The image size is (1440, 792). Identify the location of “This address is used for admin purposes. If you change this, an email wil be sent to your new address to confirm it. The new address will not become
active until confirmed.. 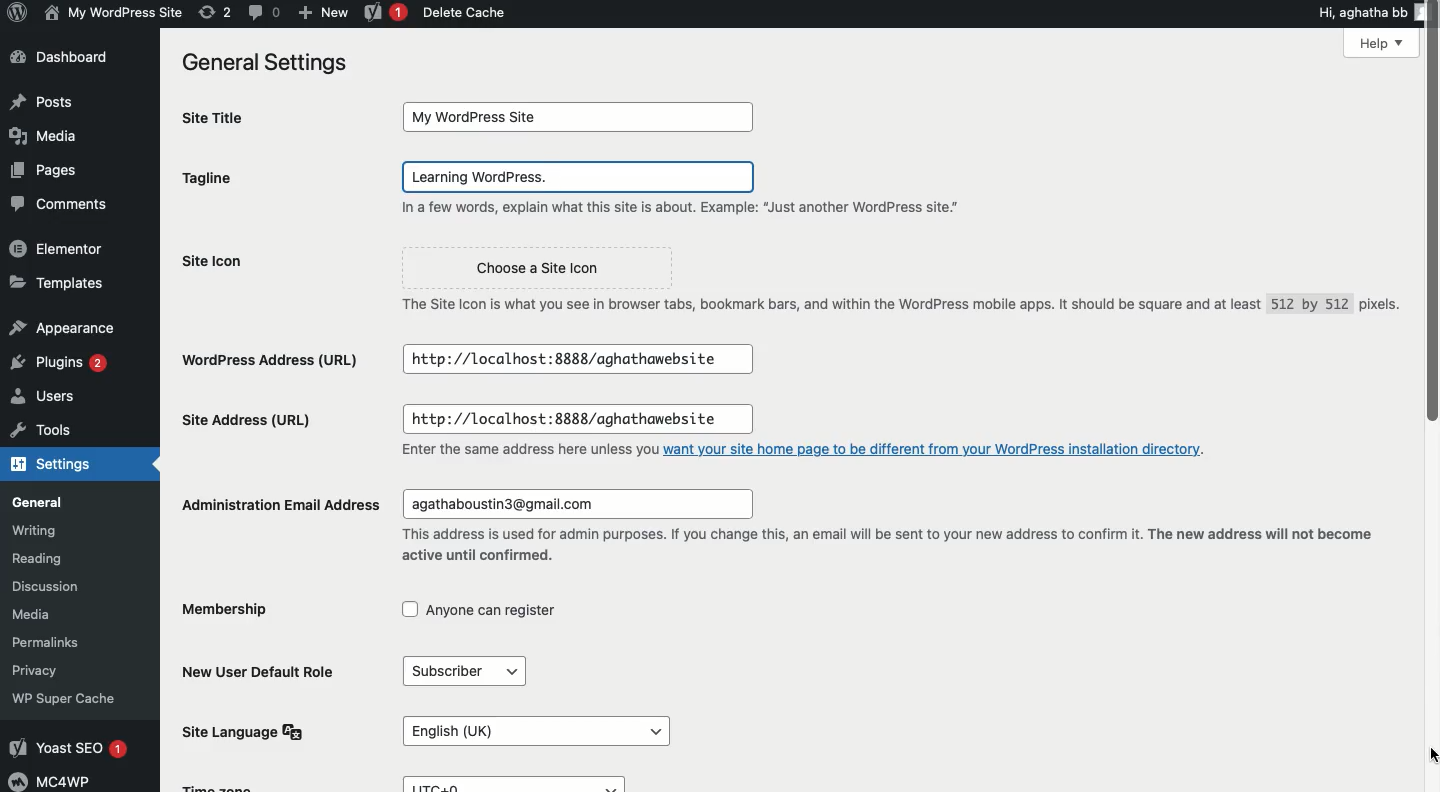
(898, 545).